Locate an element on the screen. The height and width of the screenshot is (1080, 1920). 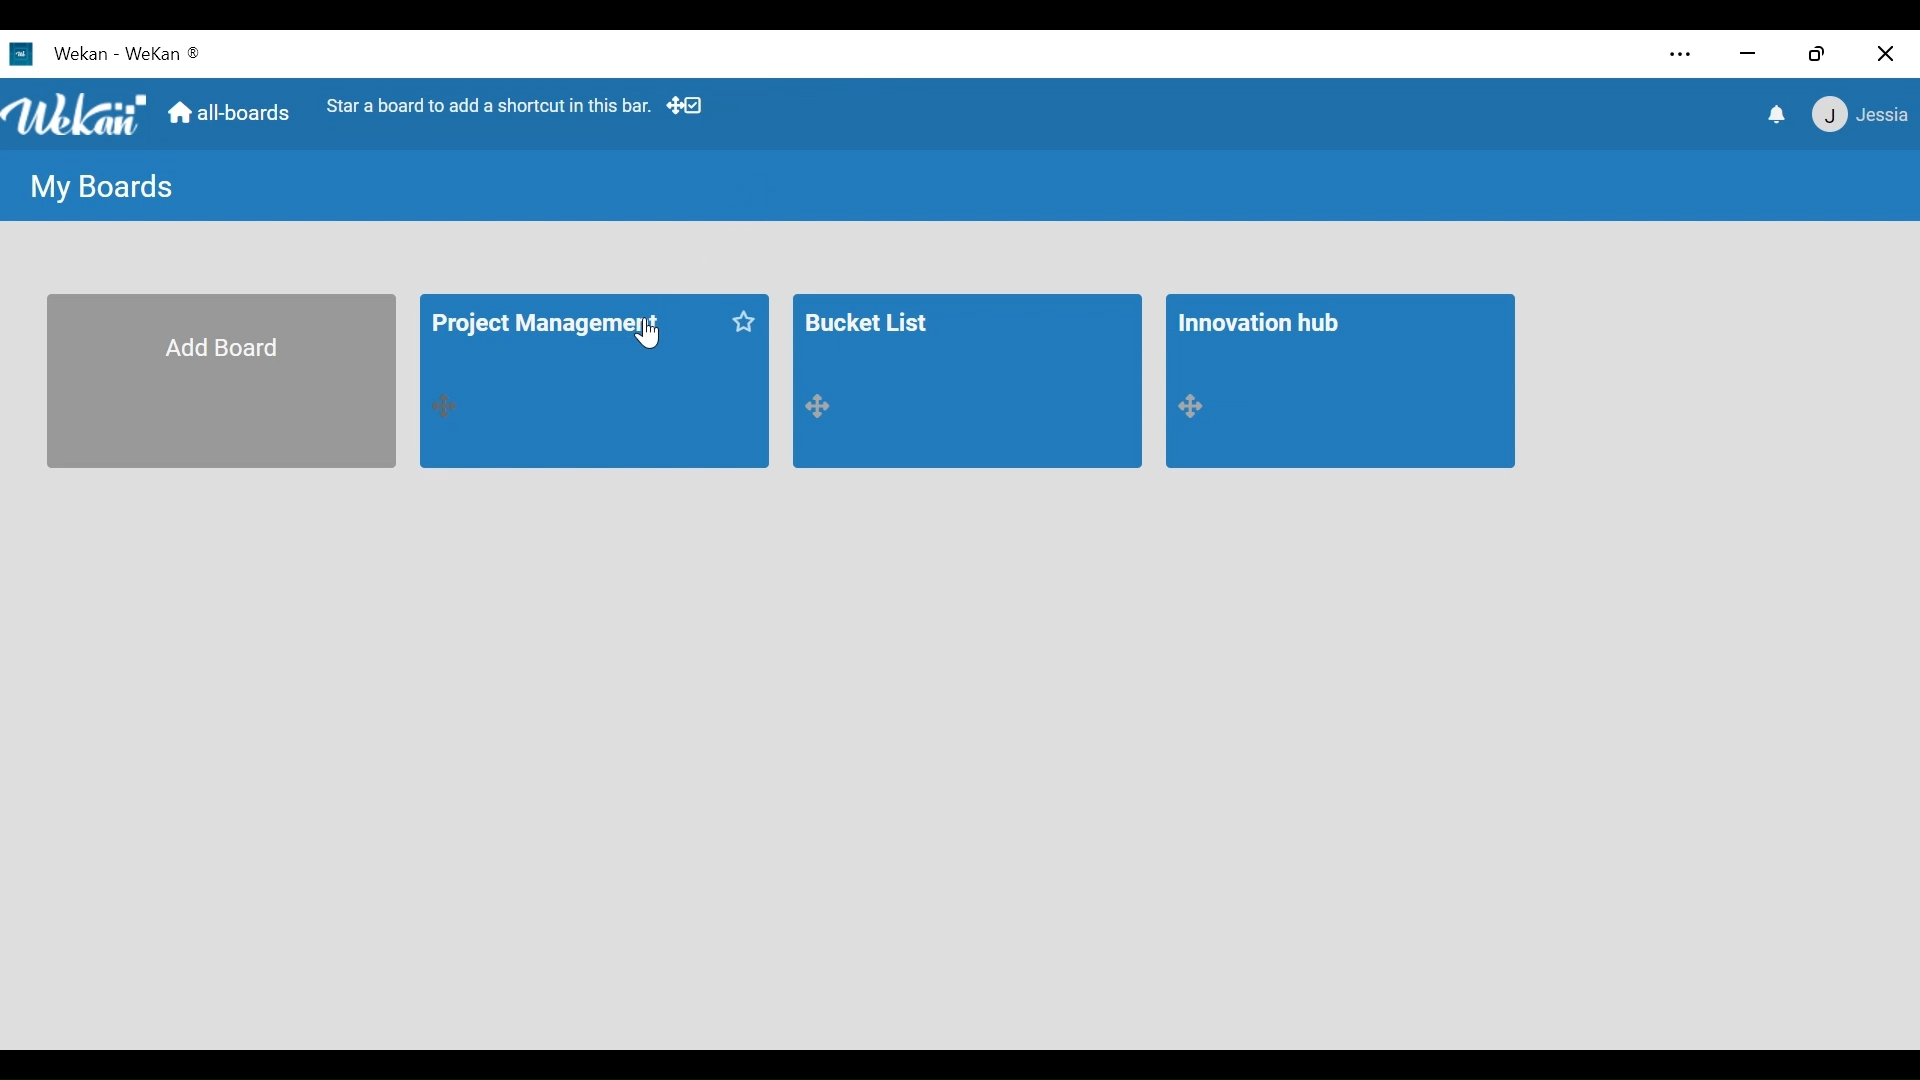
Add Board is located at coordinates (221, 382).